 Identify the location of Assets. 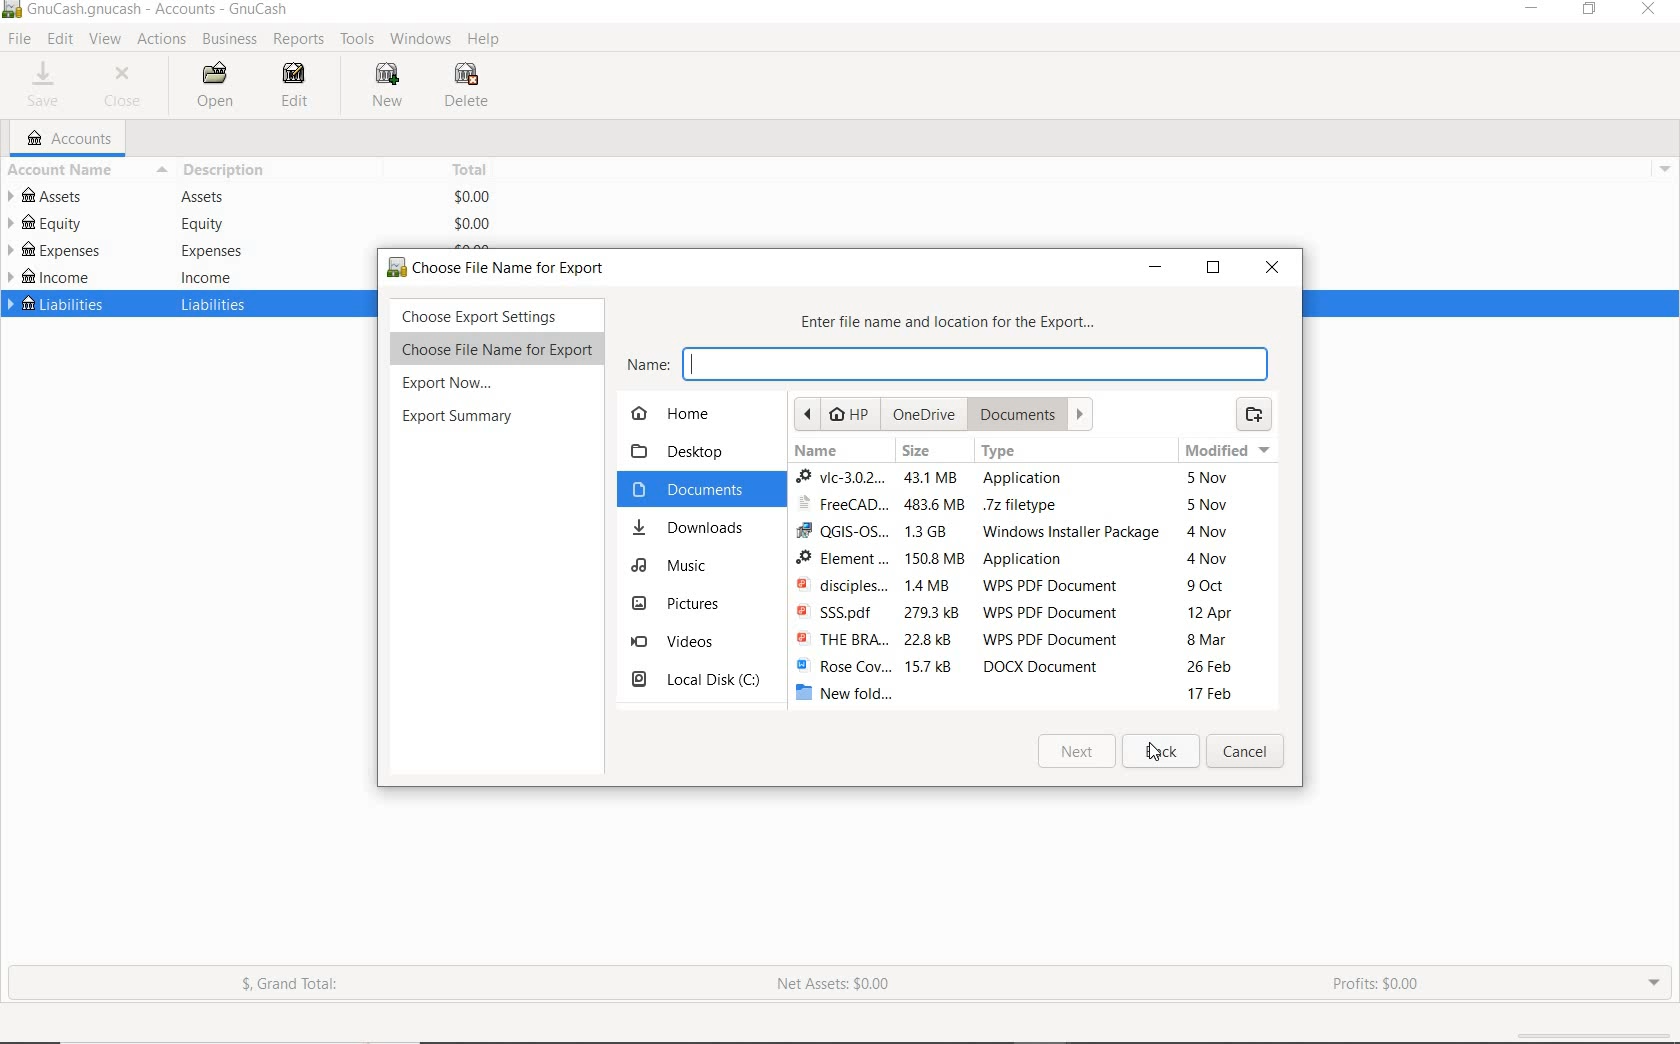
(205, 196).